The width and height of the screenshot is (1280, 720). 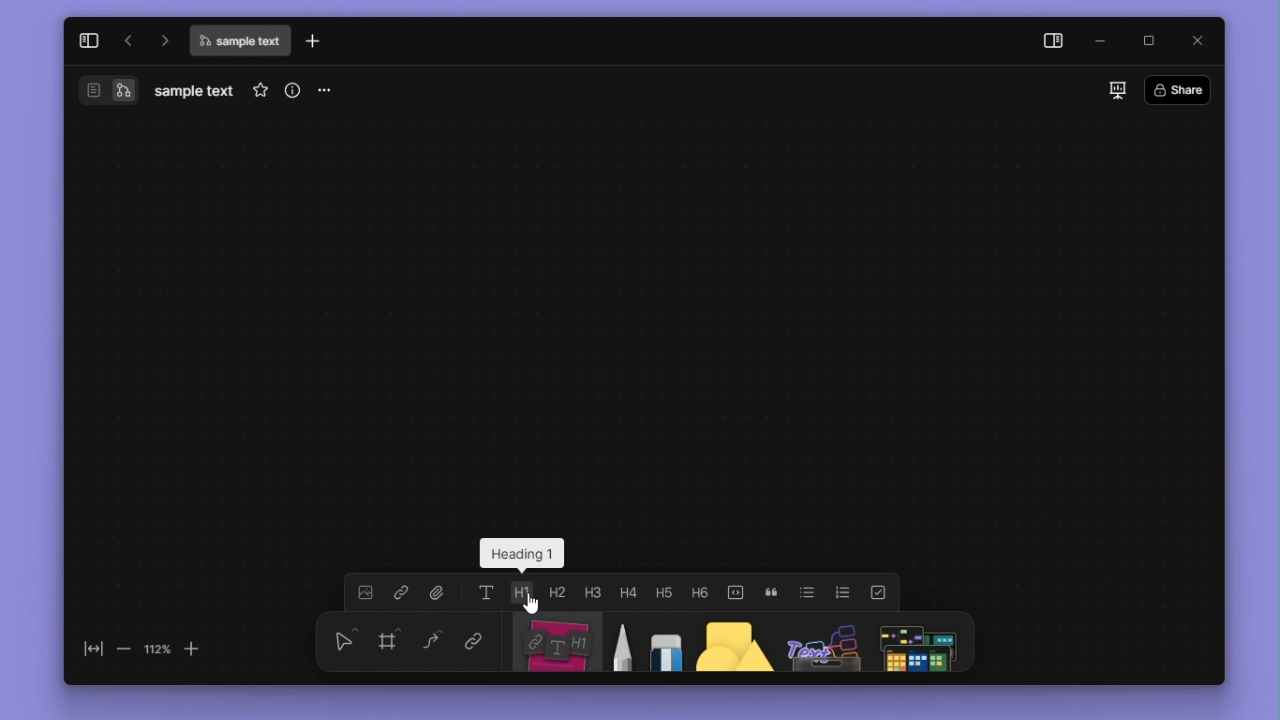 I want to click on to do list, so click(x=878, y=593).